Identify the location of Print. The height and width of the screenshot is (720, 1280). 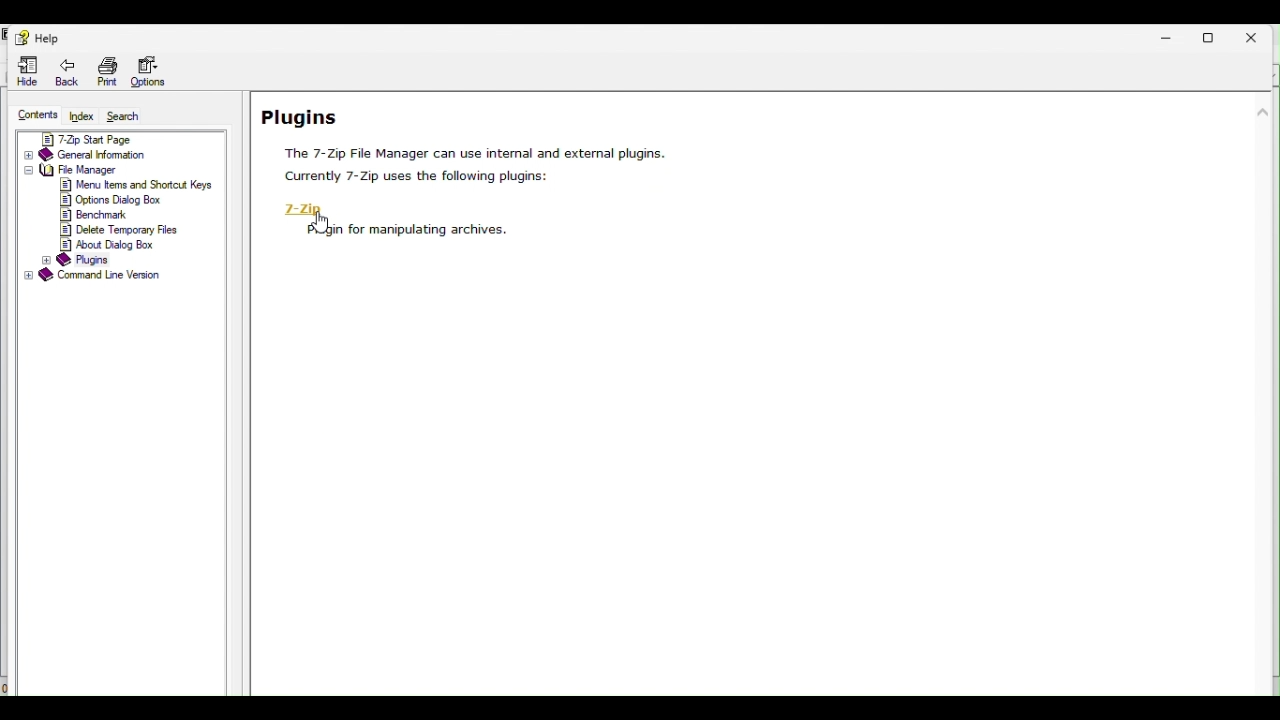
(104, 70).